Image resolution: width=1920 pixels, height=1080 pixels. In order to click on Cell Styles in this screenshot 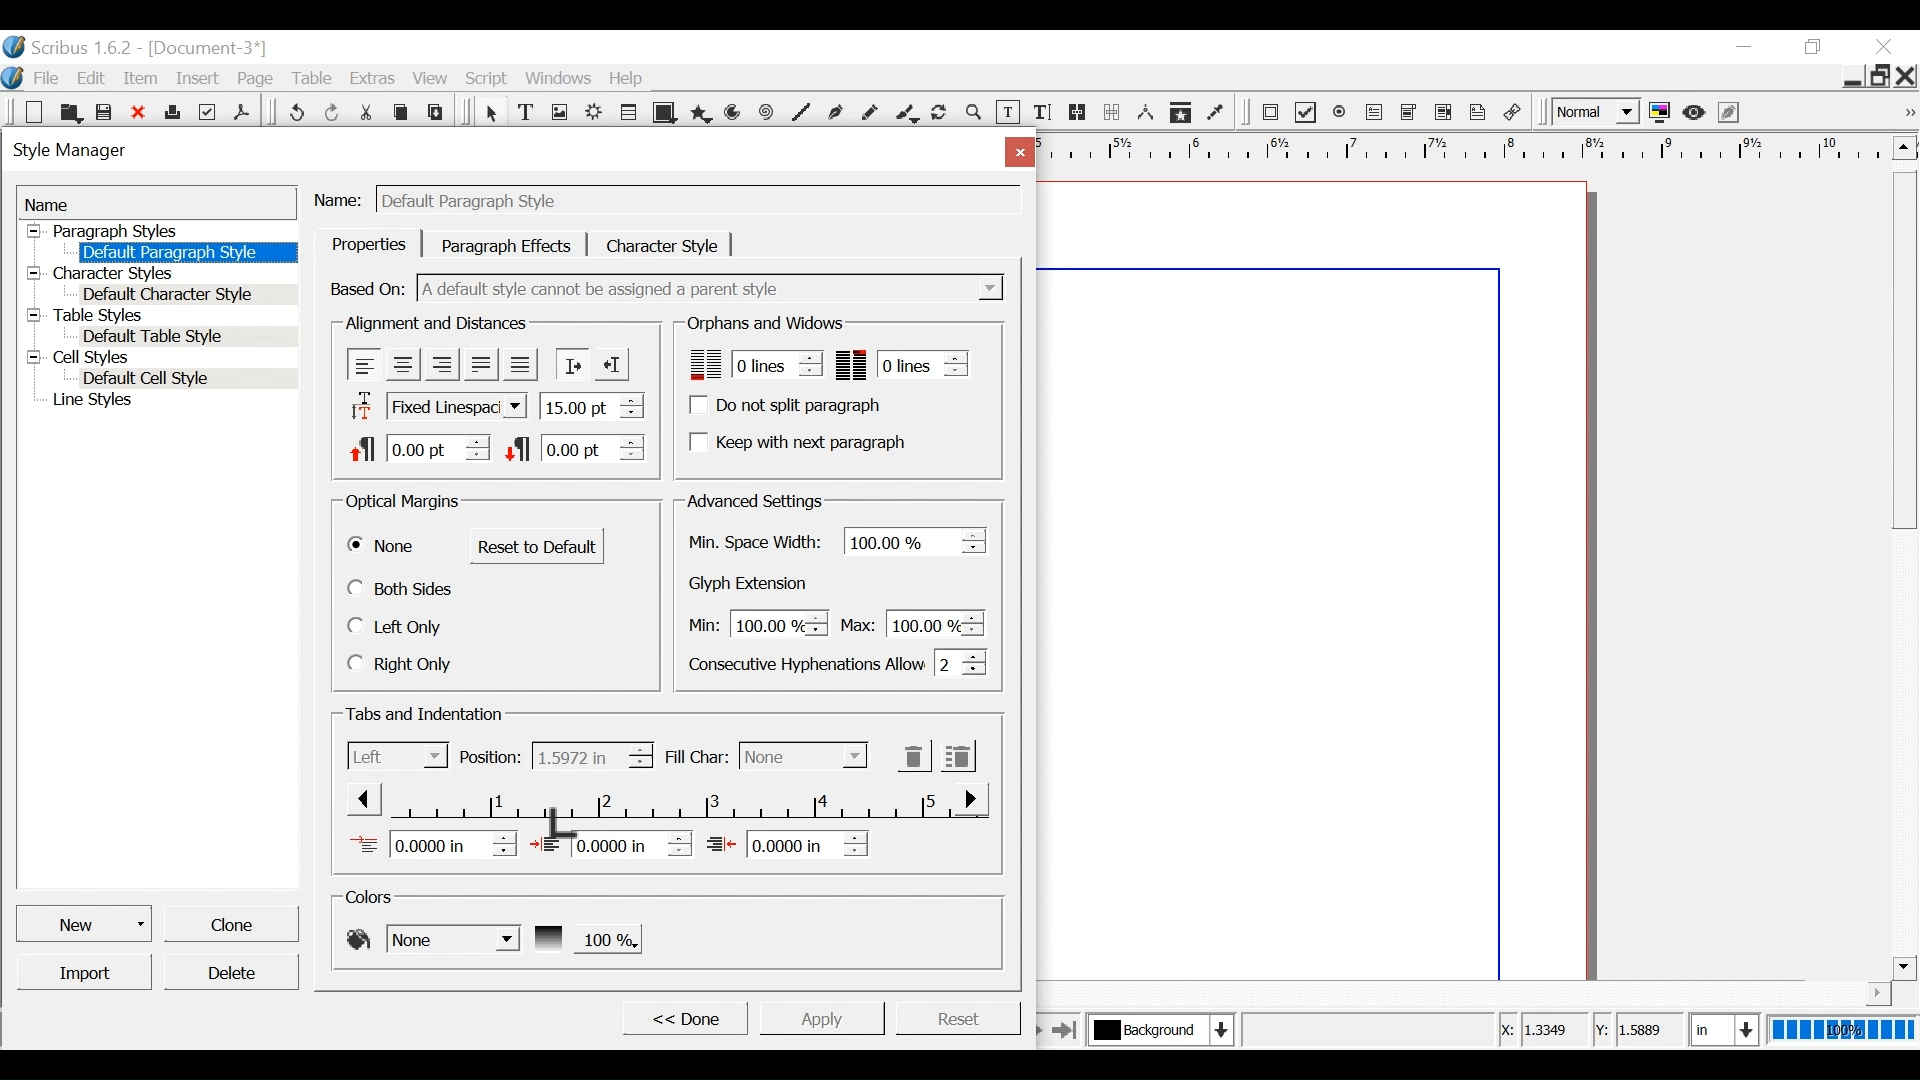, I will do `click(159, 359)`.